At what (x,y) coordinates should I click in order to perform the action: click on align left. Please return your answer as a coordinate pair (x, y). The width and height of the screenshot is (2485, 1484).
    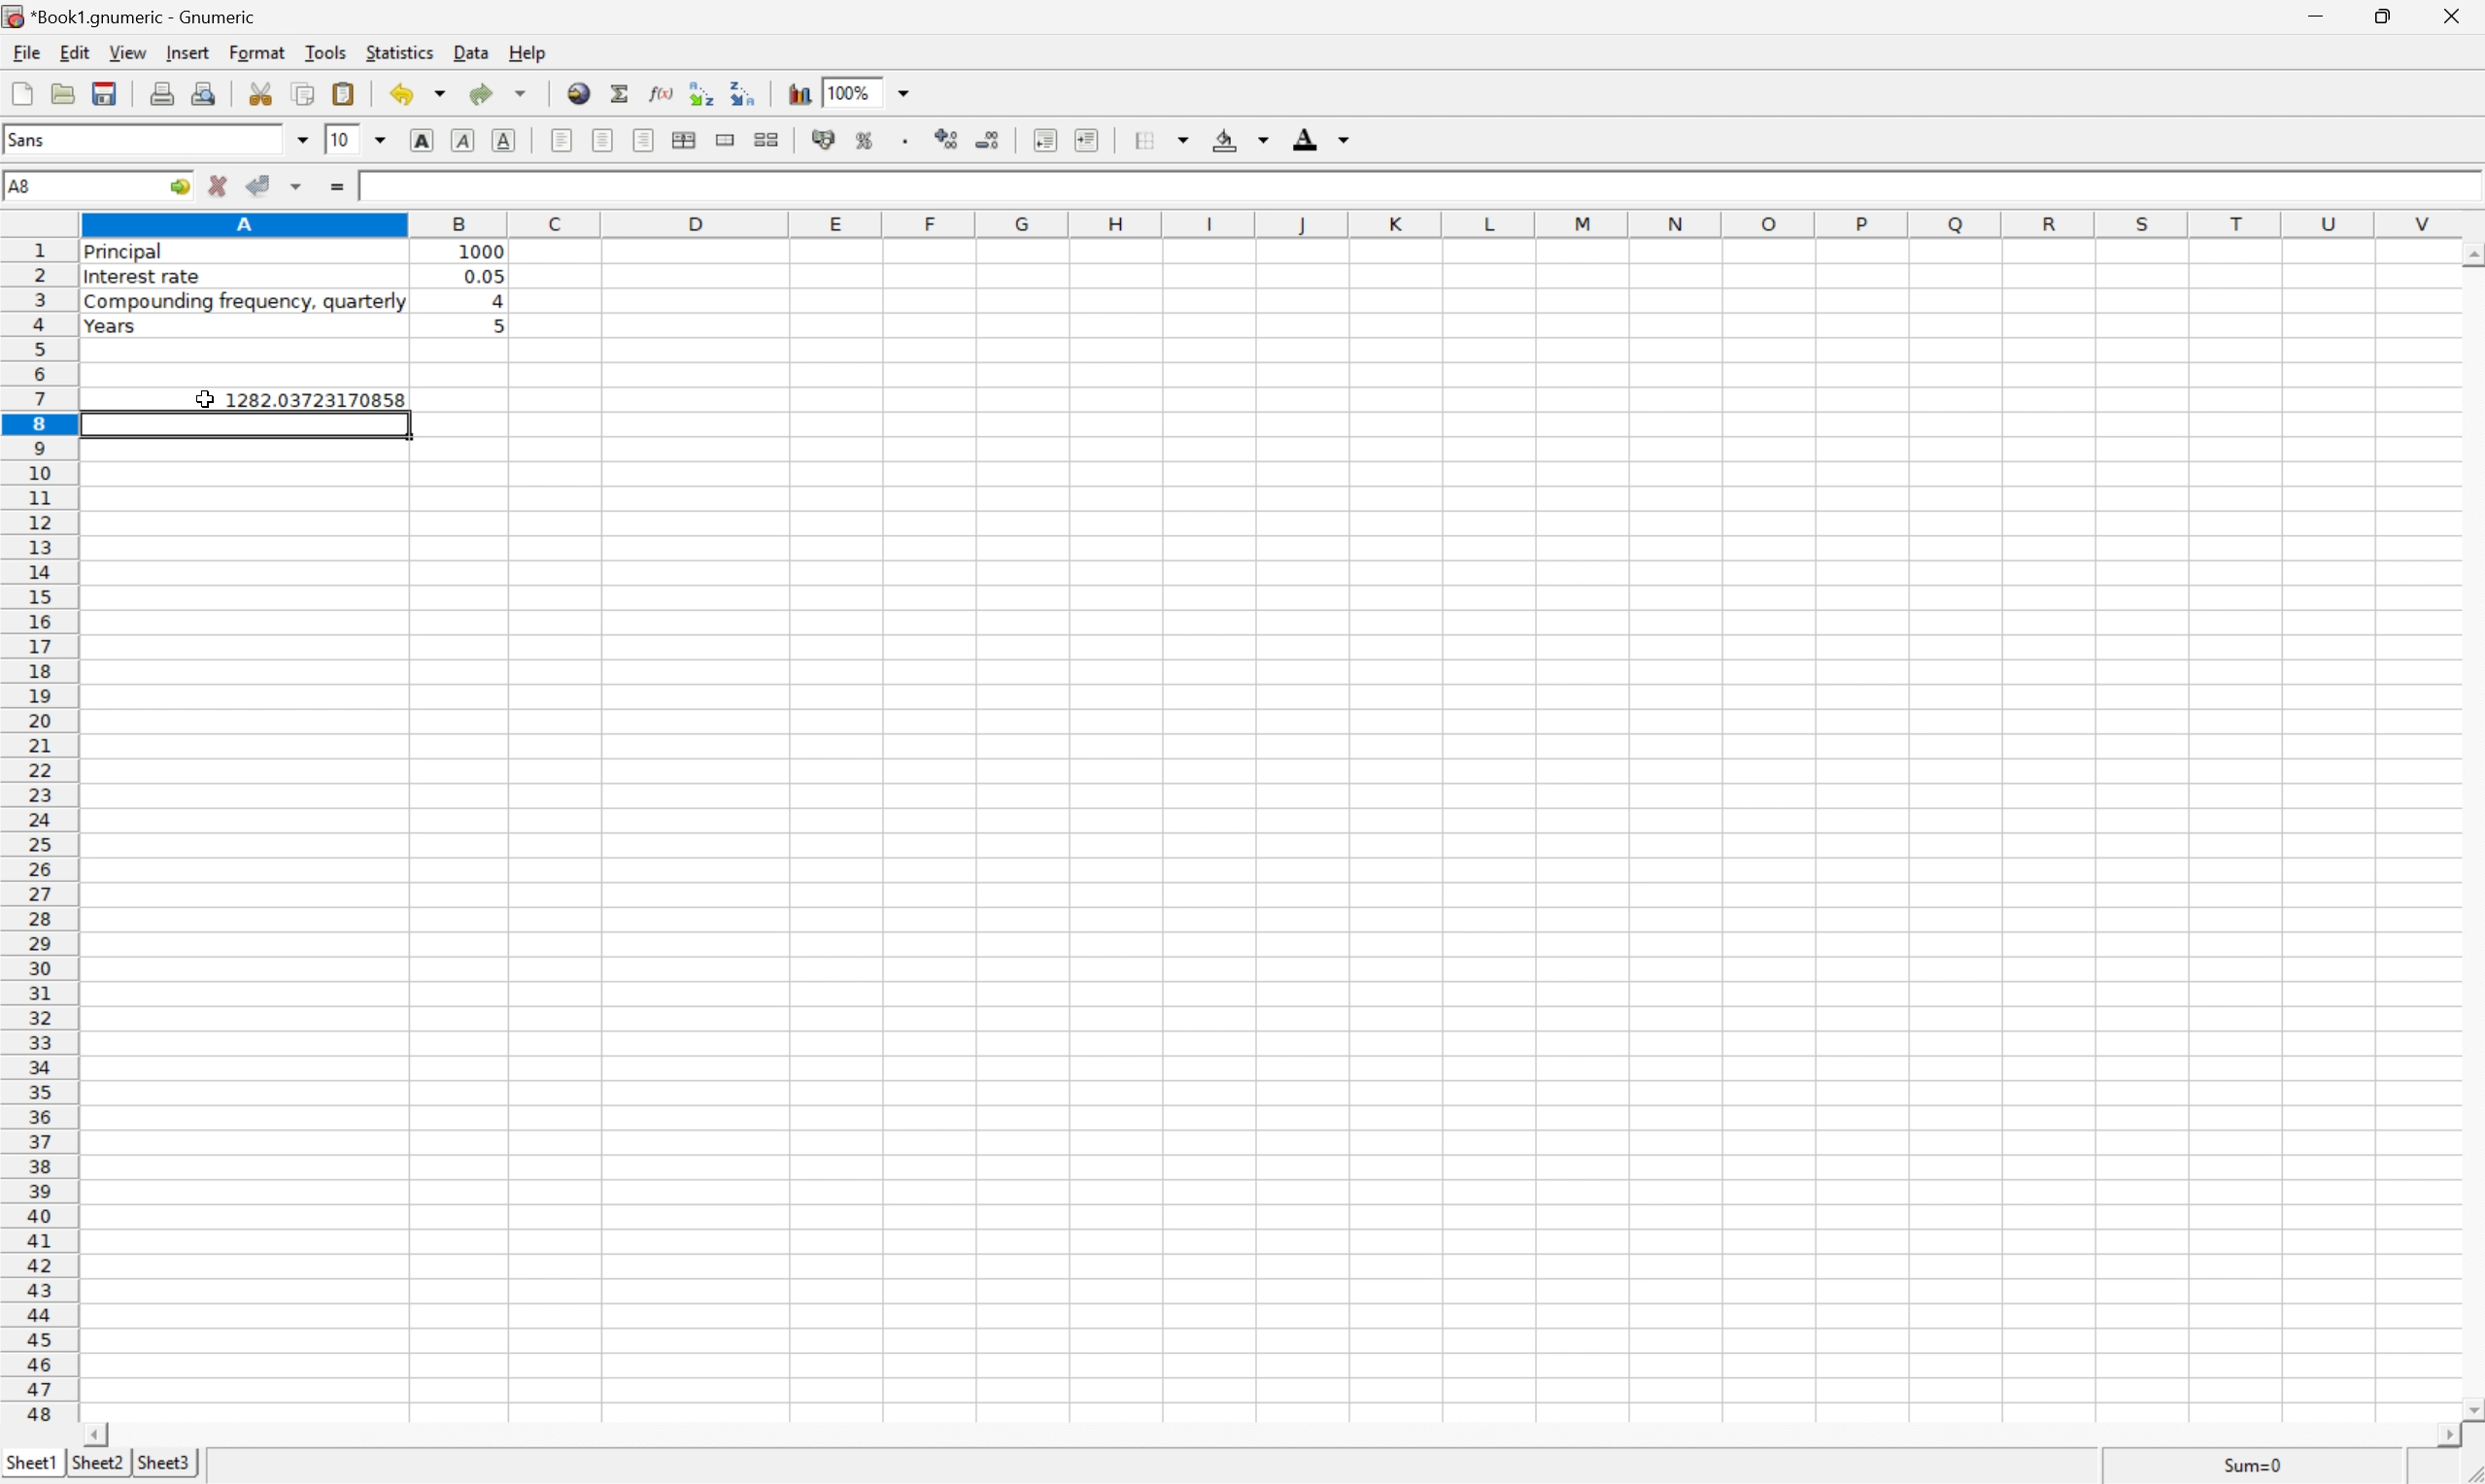
    Looking at the image, I should click on (561, 138).